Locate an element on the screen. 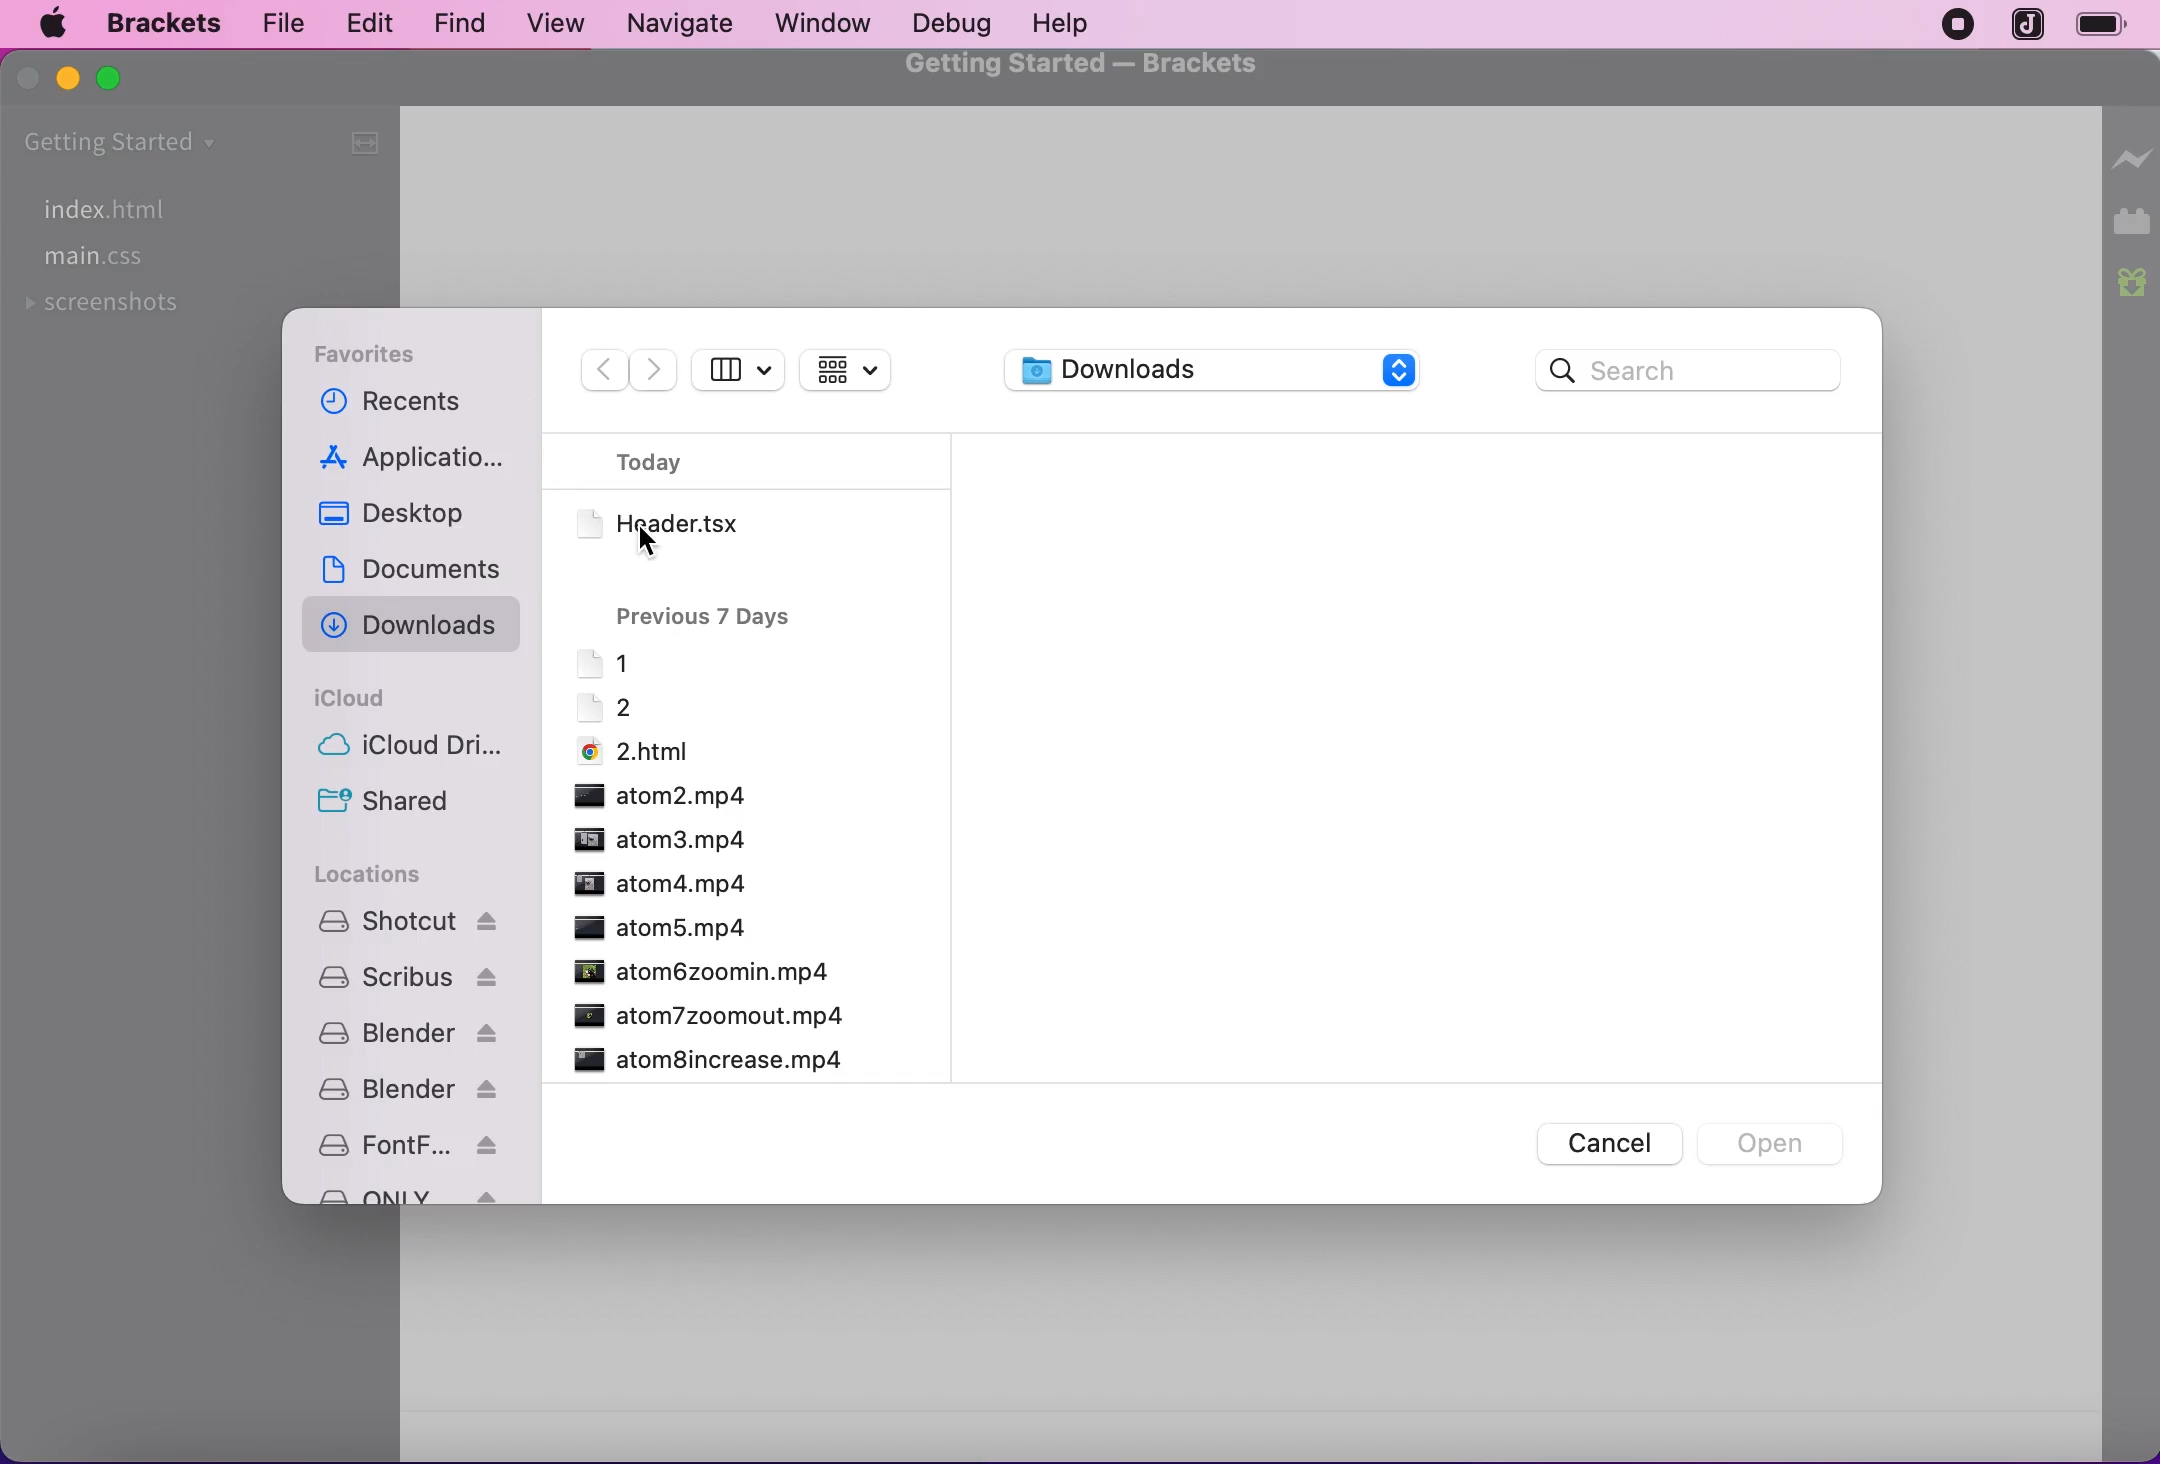 This screenshot has width=2160, height=1464. recording stopped is located at coordinates (1951, 26).